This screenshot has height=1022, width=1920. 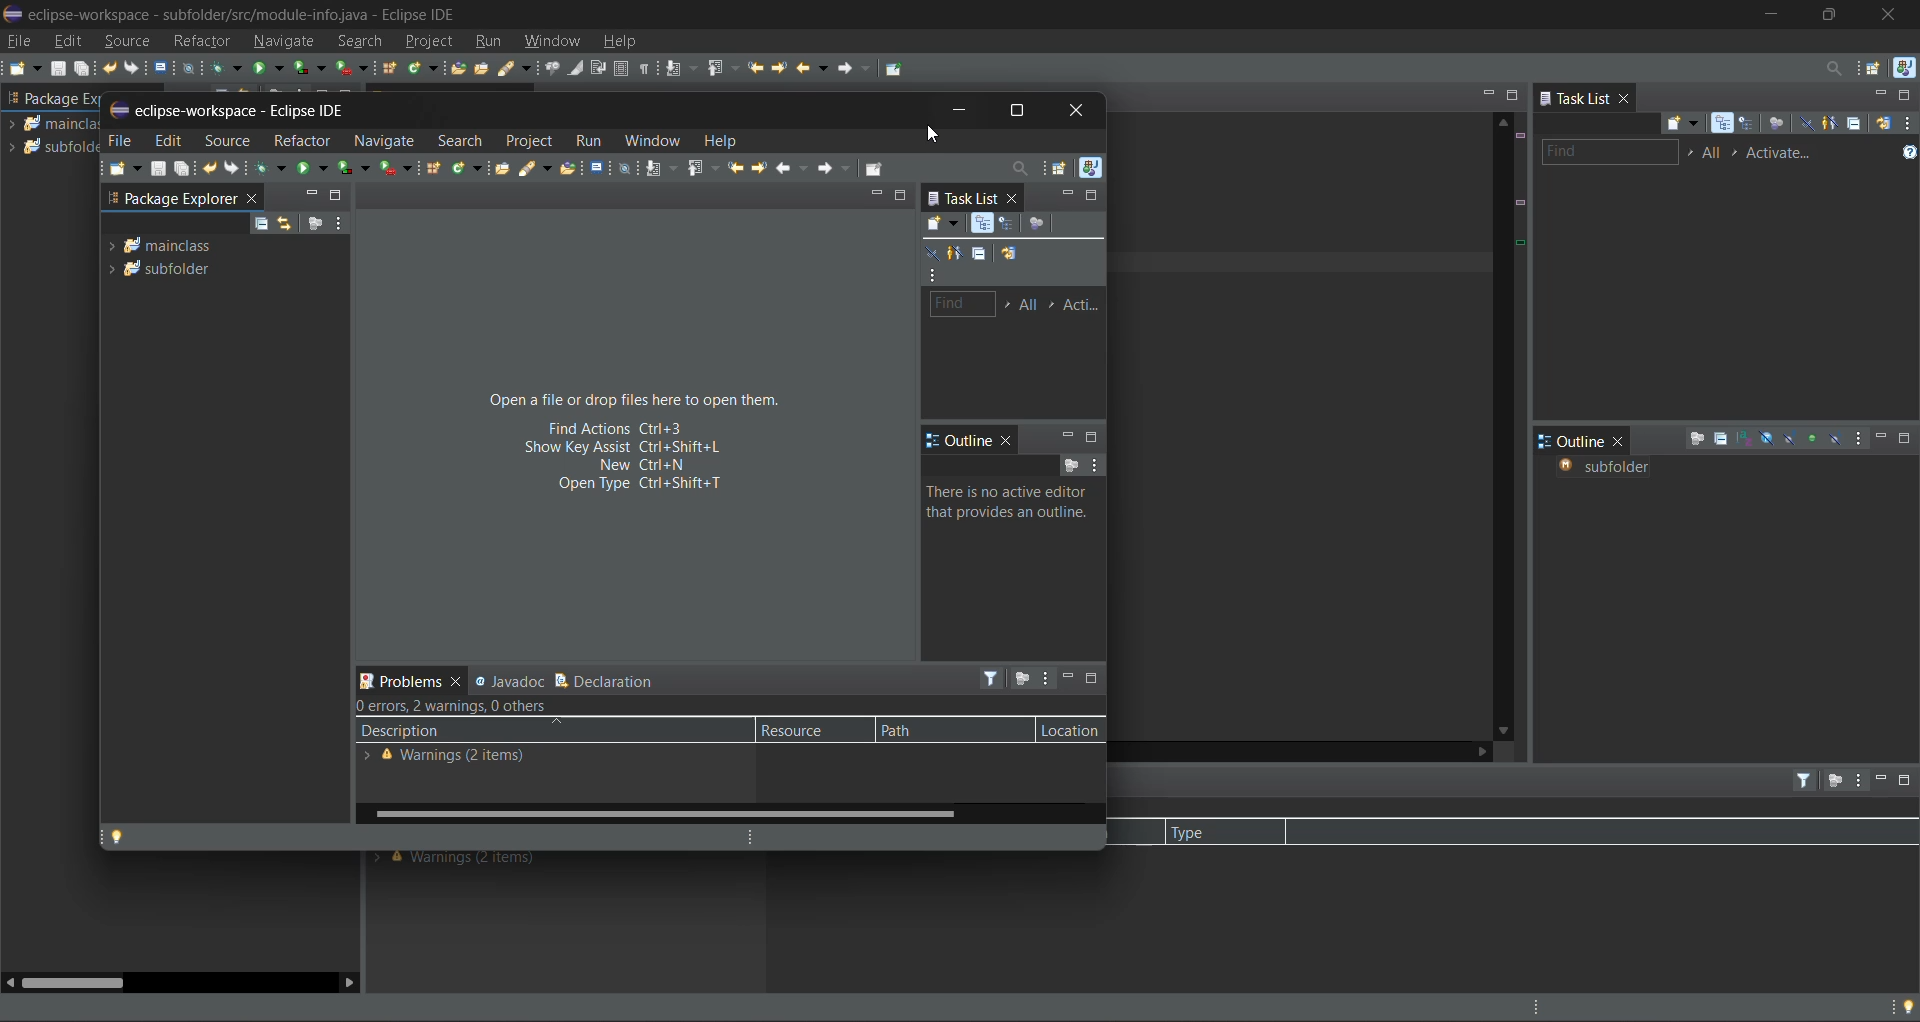 What do you see at coordinates (343, 225) in the screenshot?
I see `view menu` at bounding box center [343, 225].